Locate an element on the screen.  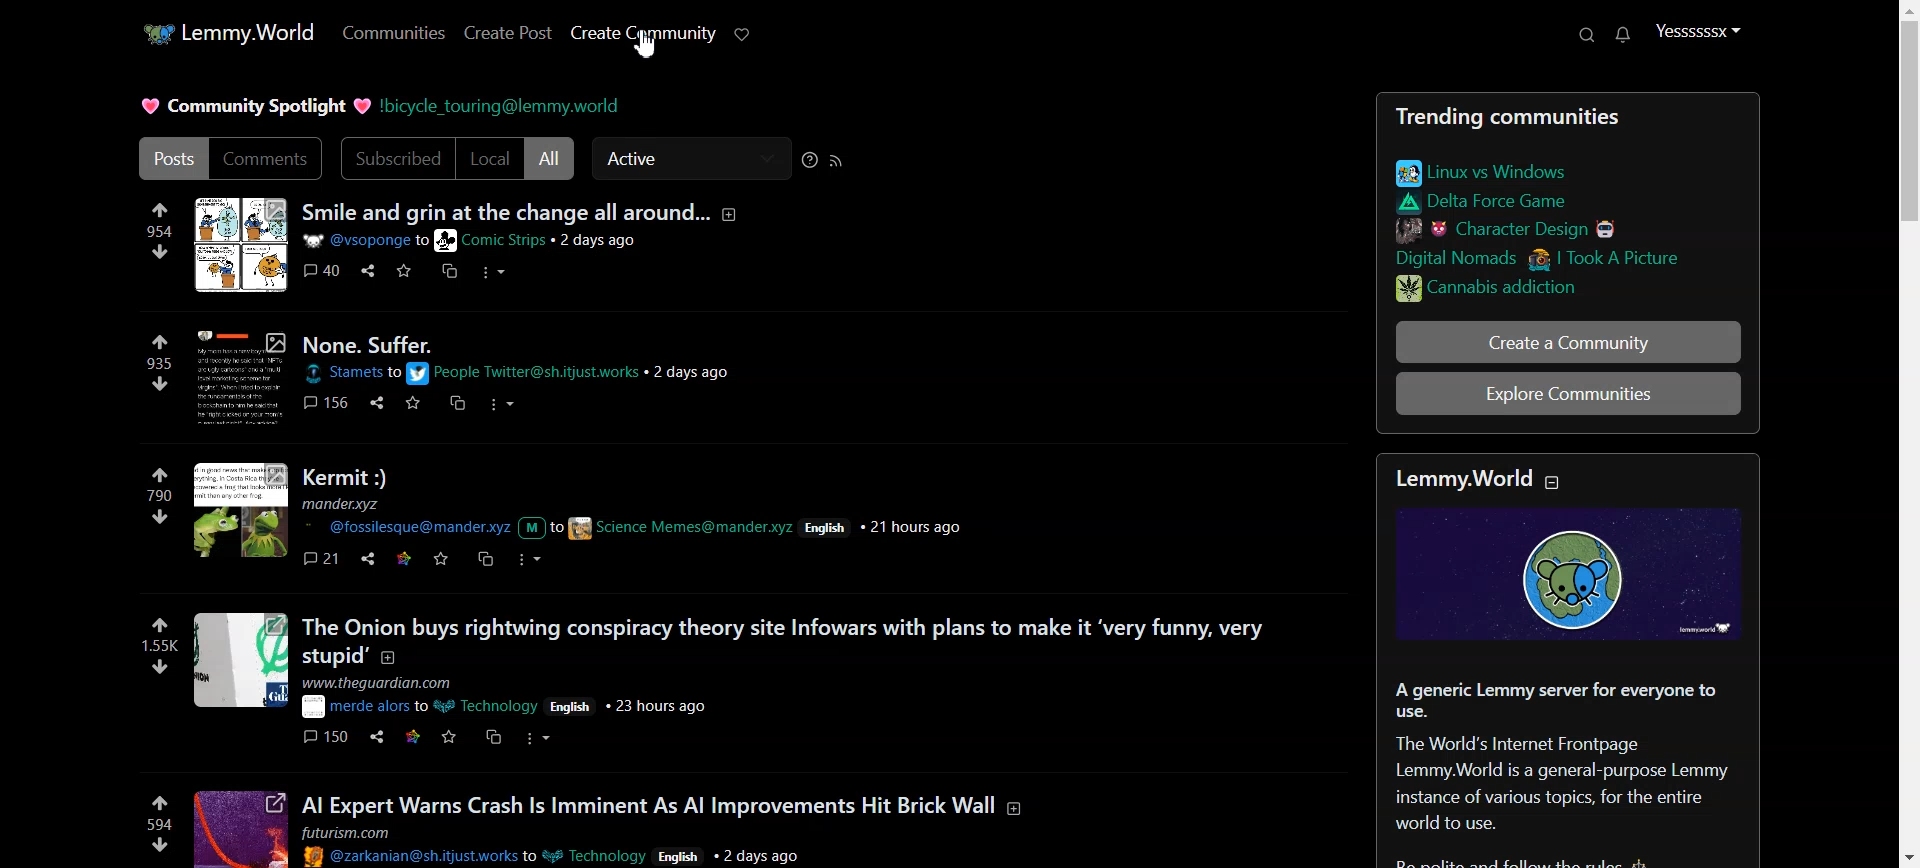
comments is located at coordinates (326, 558).